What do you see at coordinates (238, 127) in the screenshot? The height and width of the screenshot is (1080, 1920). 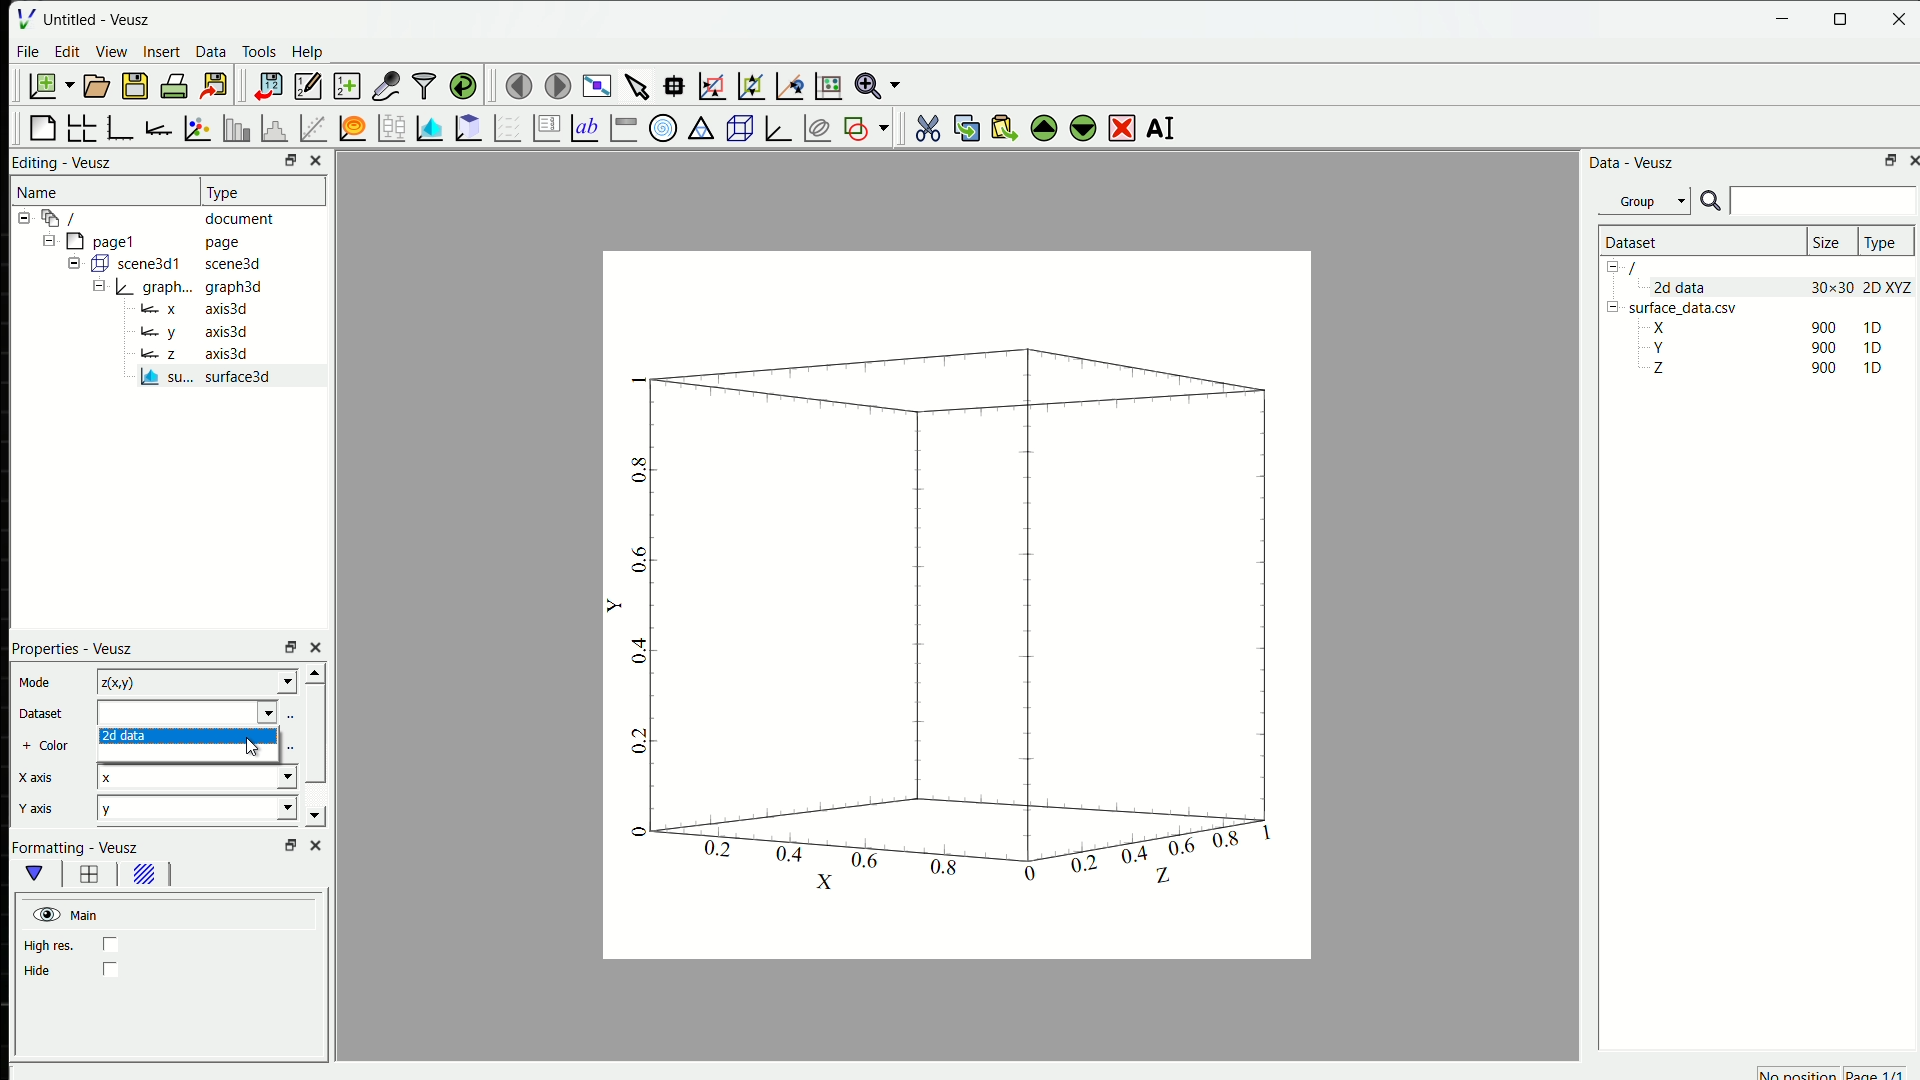 I see `plot bar charts ` at bounding box center [238, 127].